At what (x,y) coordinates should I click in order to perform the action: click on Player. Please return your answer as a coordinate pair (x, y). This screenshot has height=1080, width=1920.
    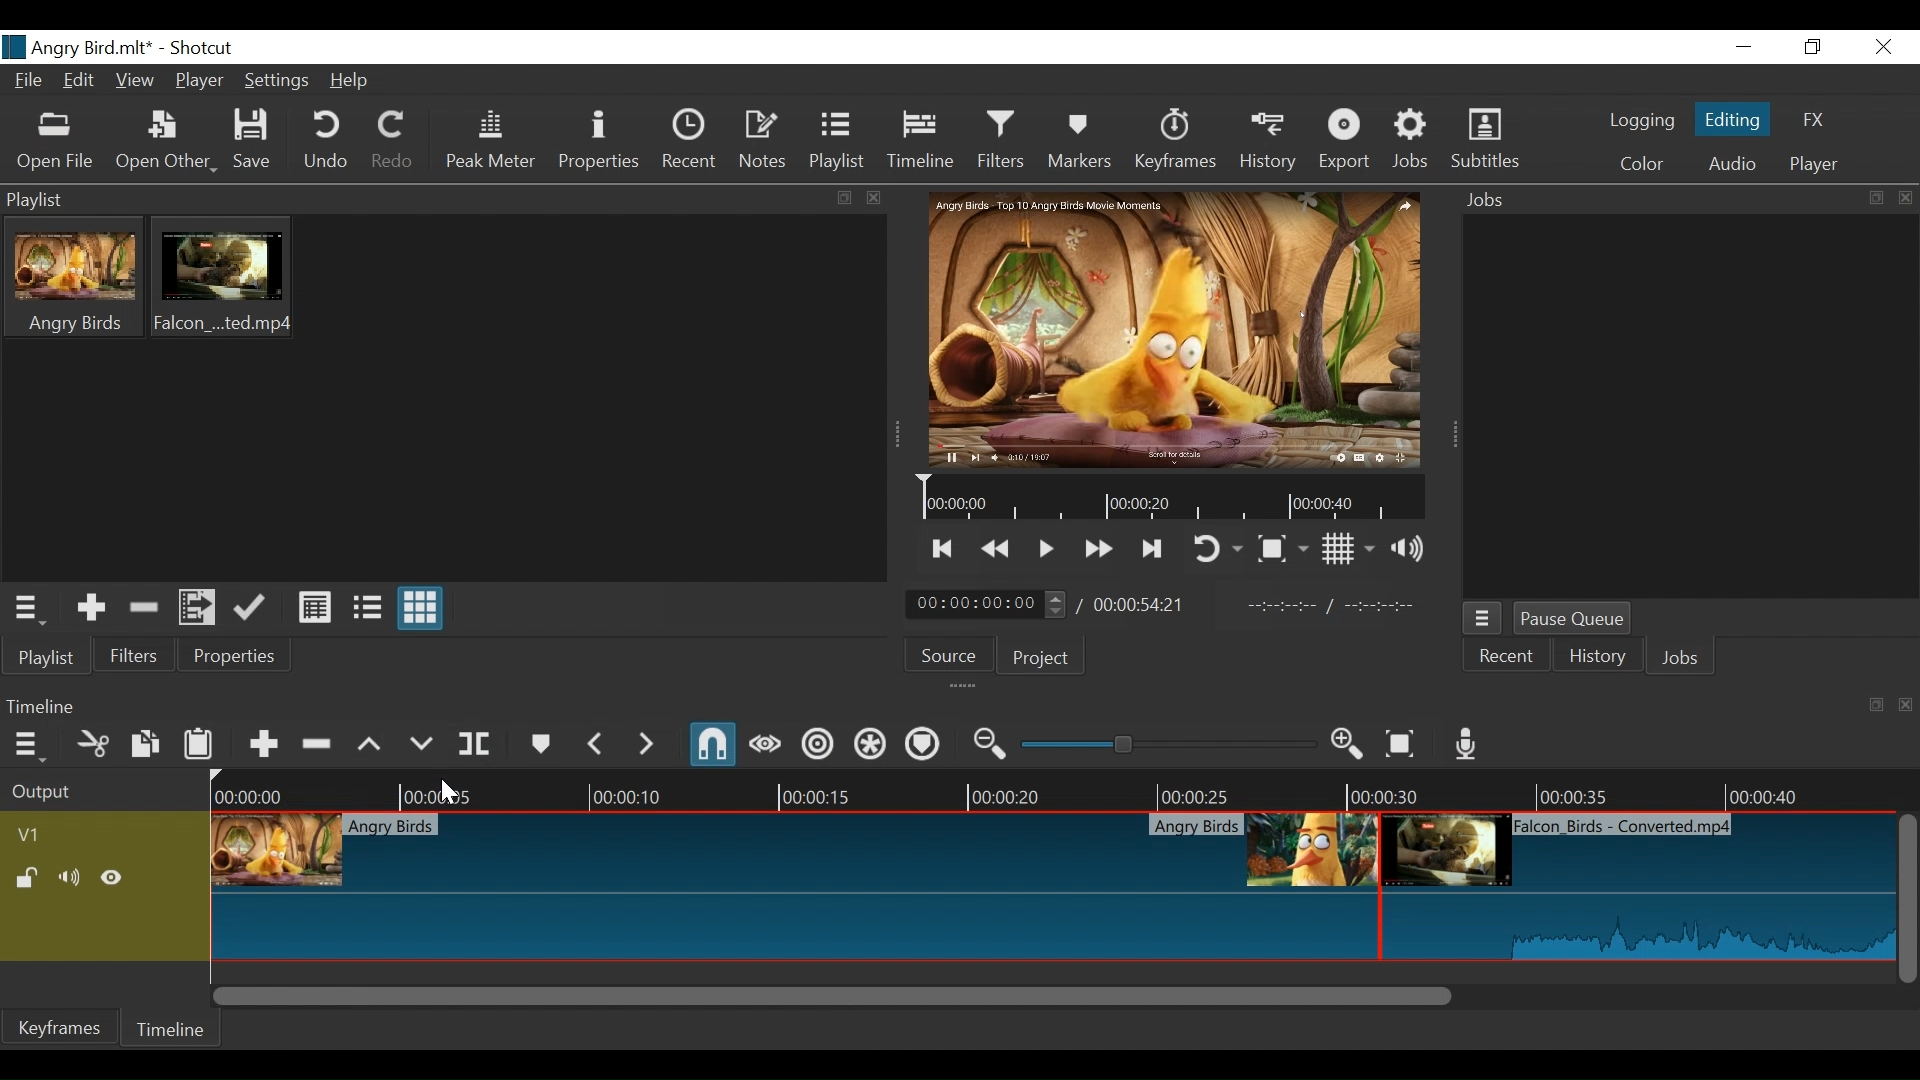
    Looking at the image, I should click on (201, 82).